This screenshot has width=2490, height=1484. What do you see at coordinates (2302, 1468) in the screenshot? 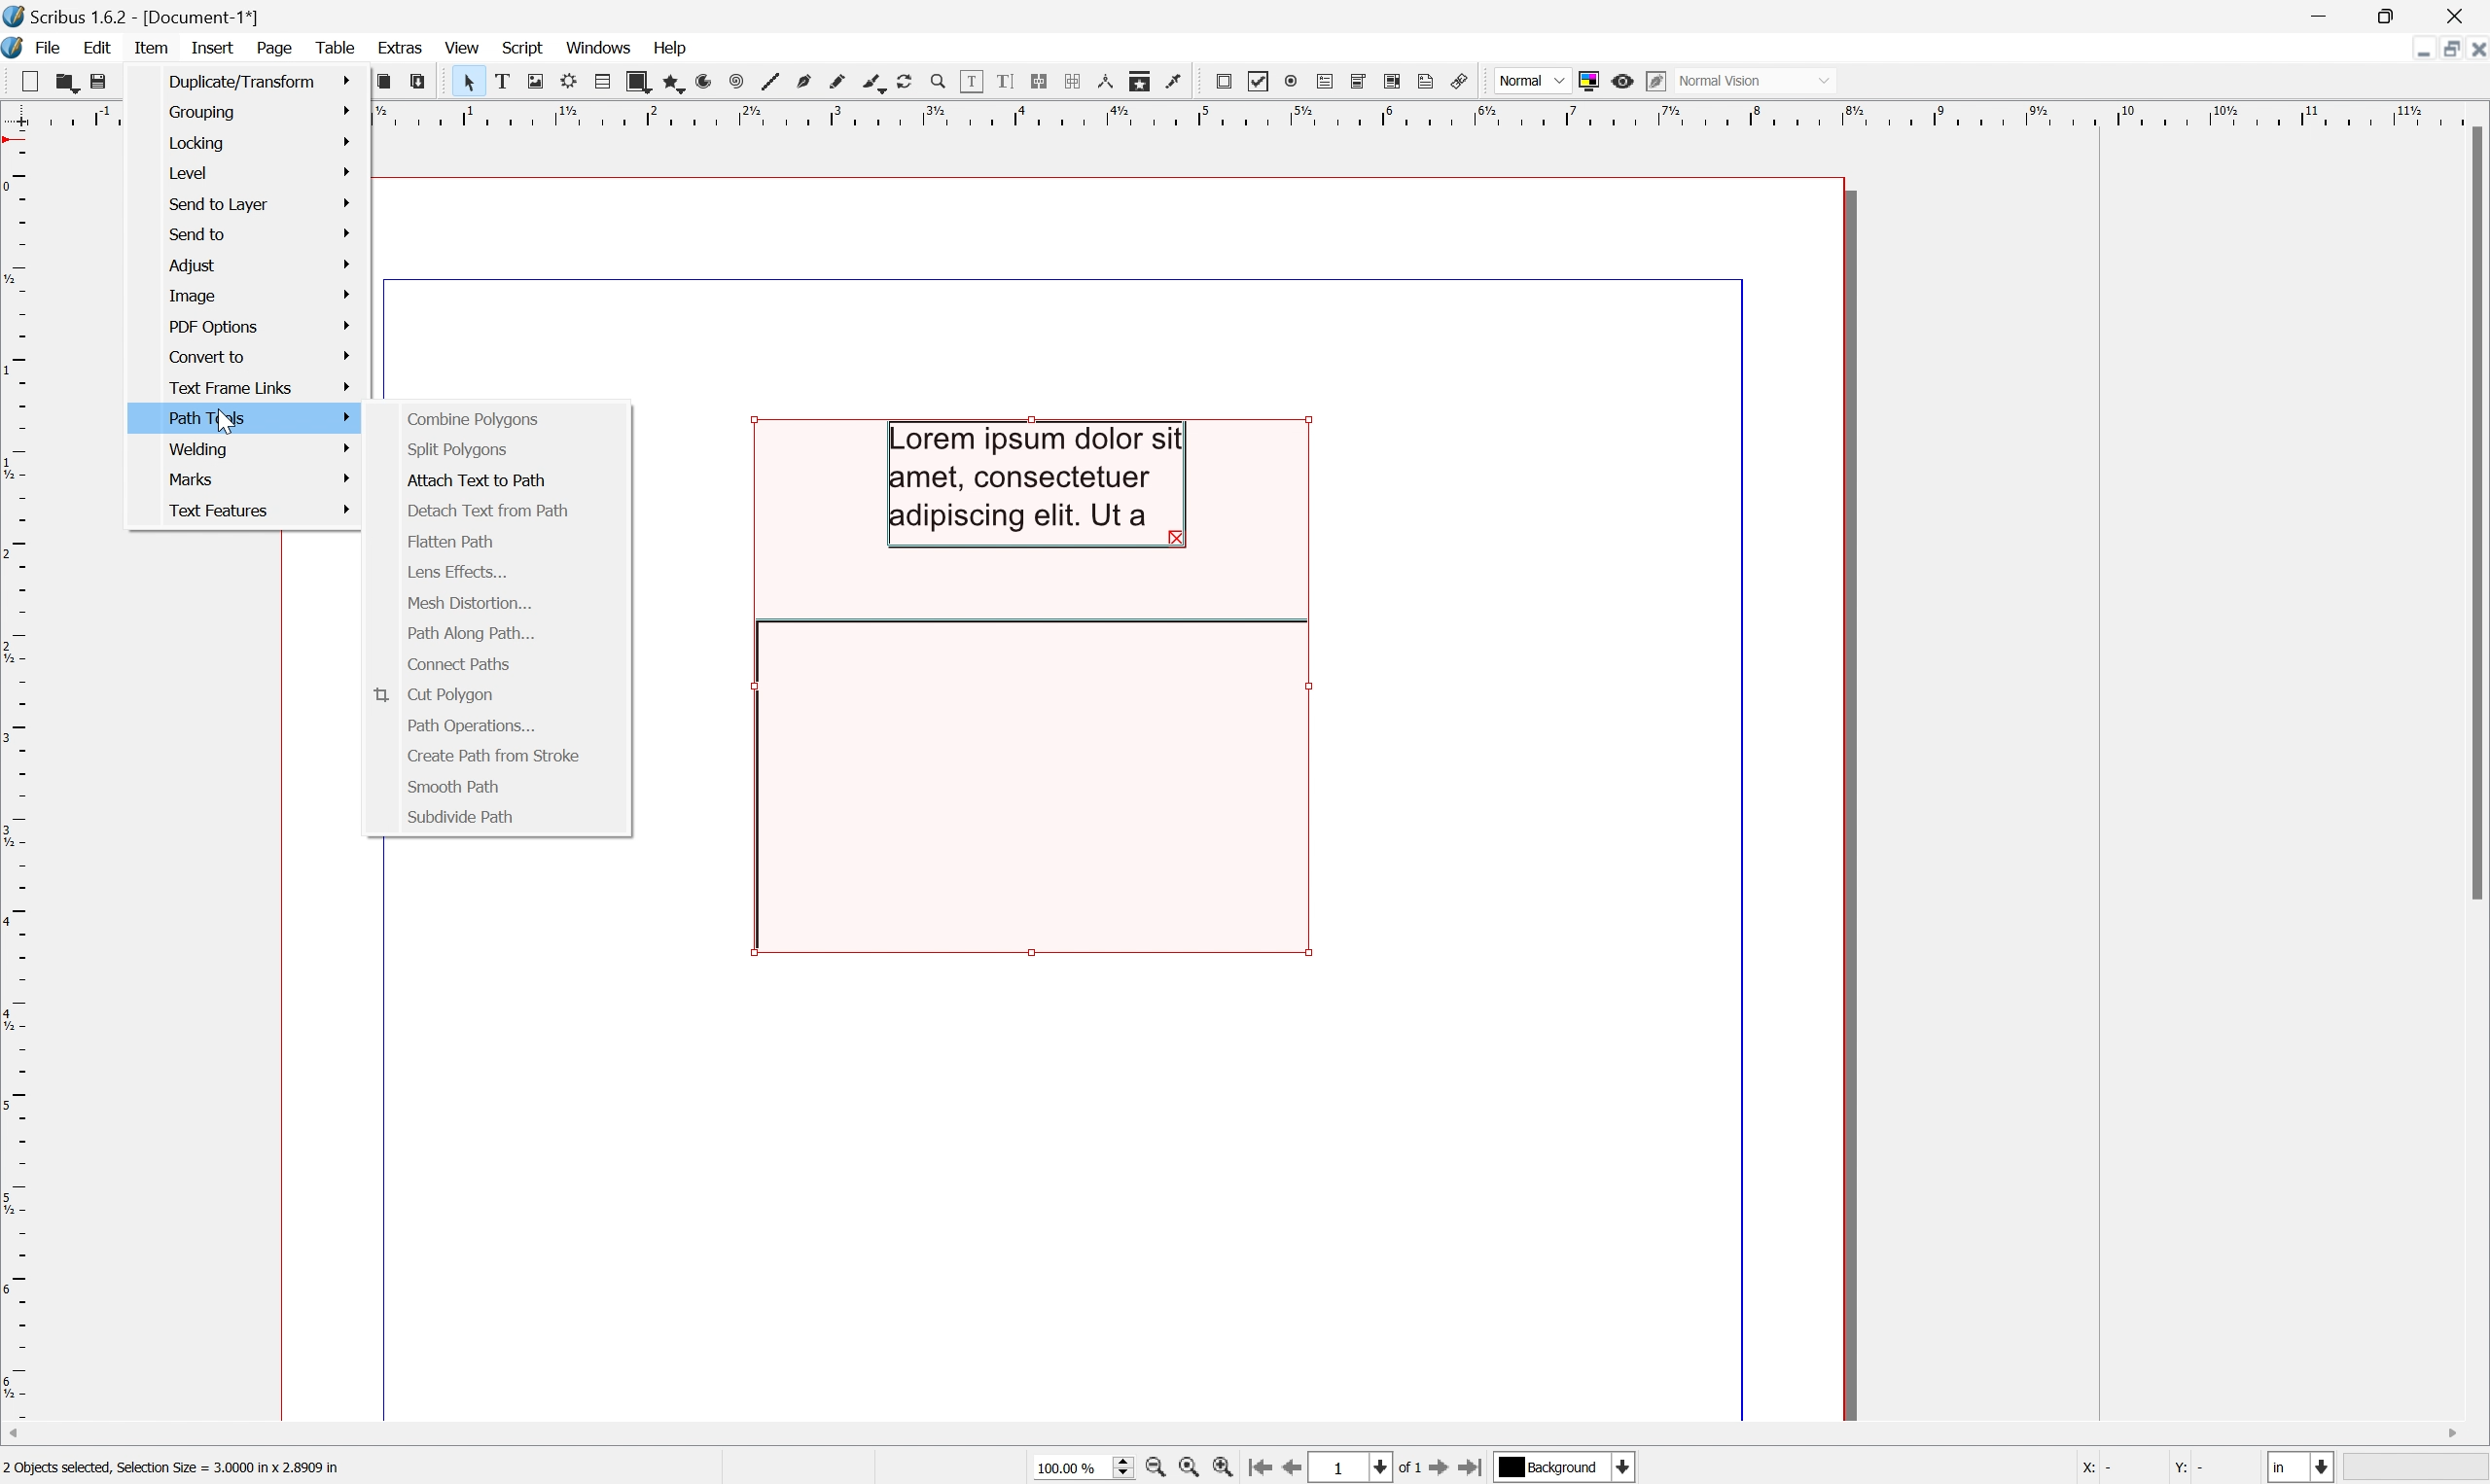
I see `Select the current unit` at bounding box center [2302, 1468].